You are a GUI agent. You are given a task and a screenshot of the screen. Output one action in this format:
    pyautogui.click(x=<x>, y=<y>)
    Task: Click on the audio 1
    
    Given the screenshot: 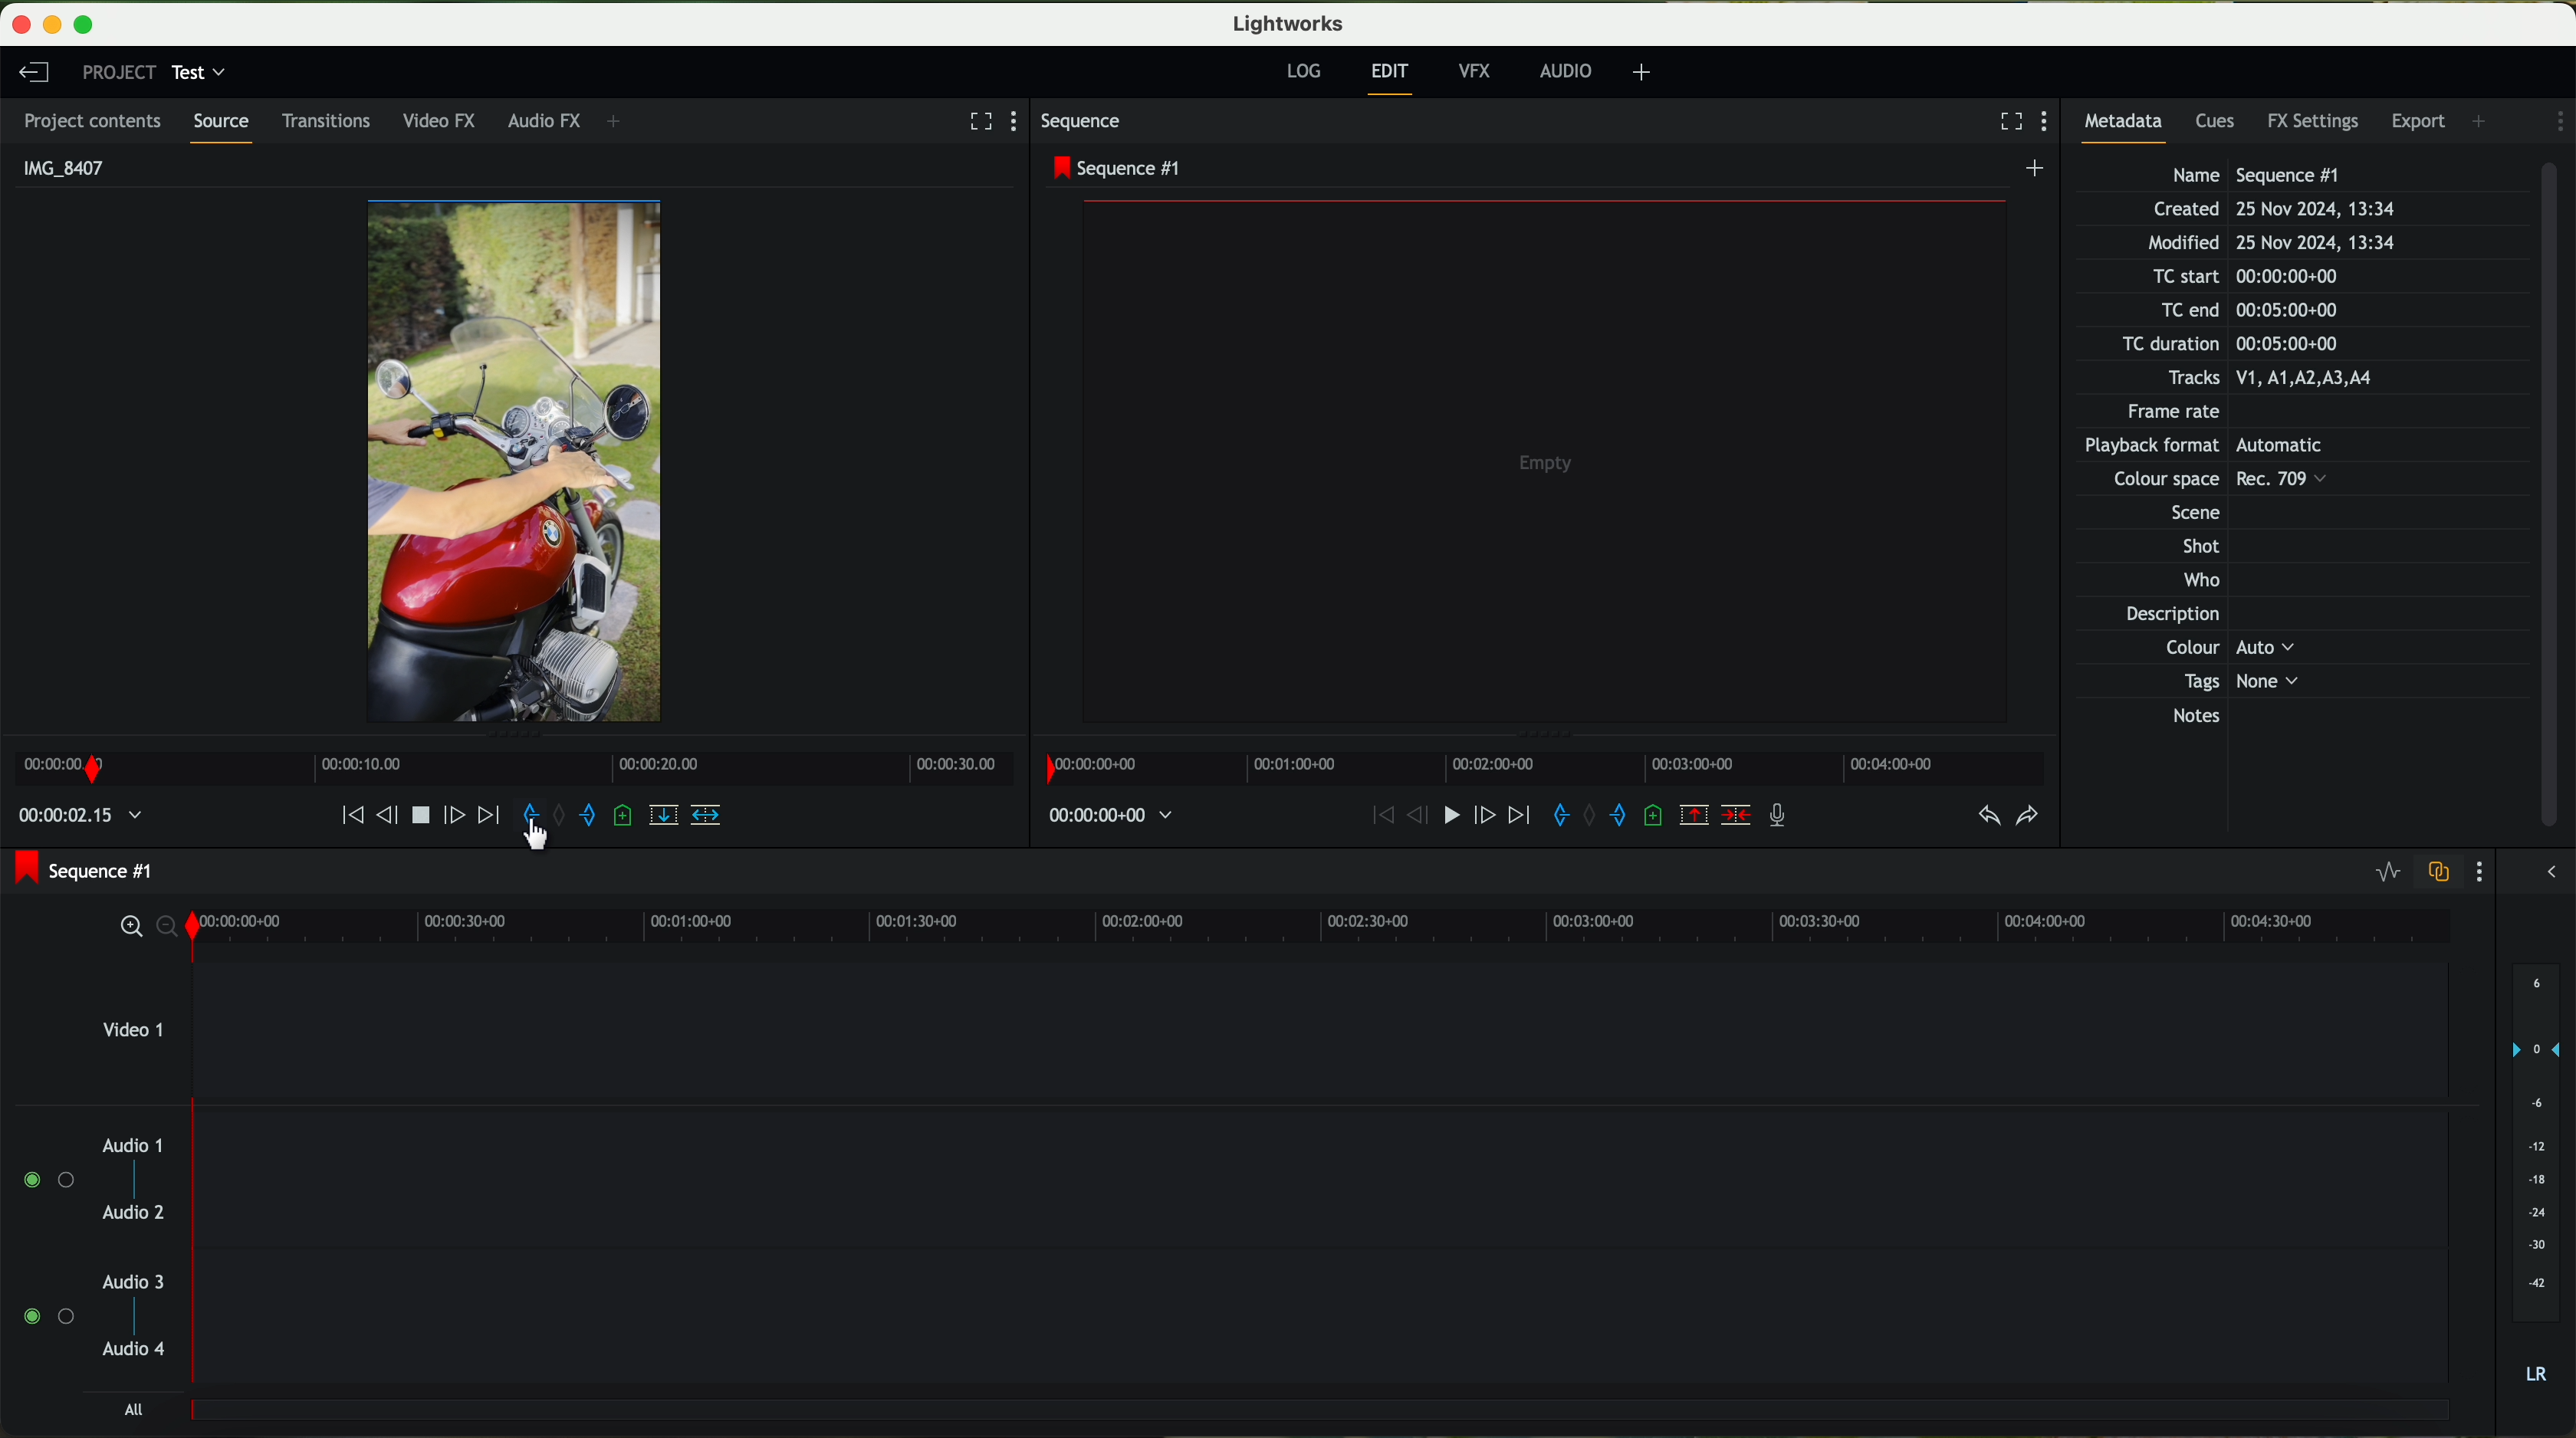 What is the action you would take?
    pyautogui.click(x=133, y=1144)
    